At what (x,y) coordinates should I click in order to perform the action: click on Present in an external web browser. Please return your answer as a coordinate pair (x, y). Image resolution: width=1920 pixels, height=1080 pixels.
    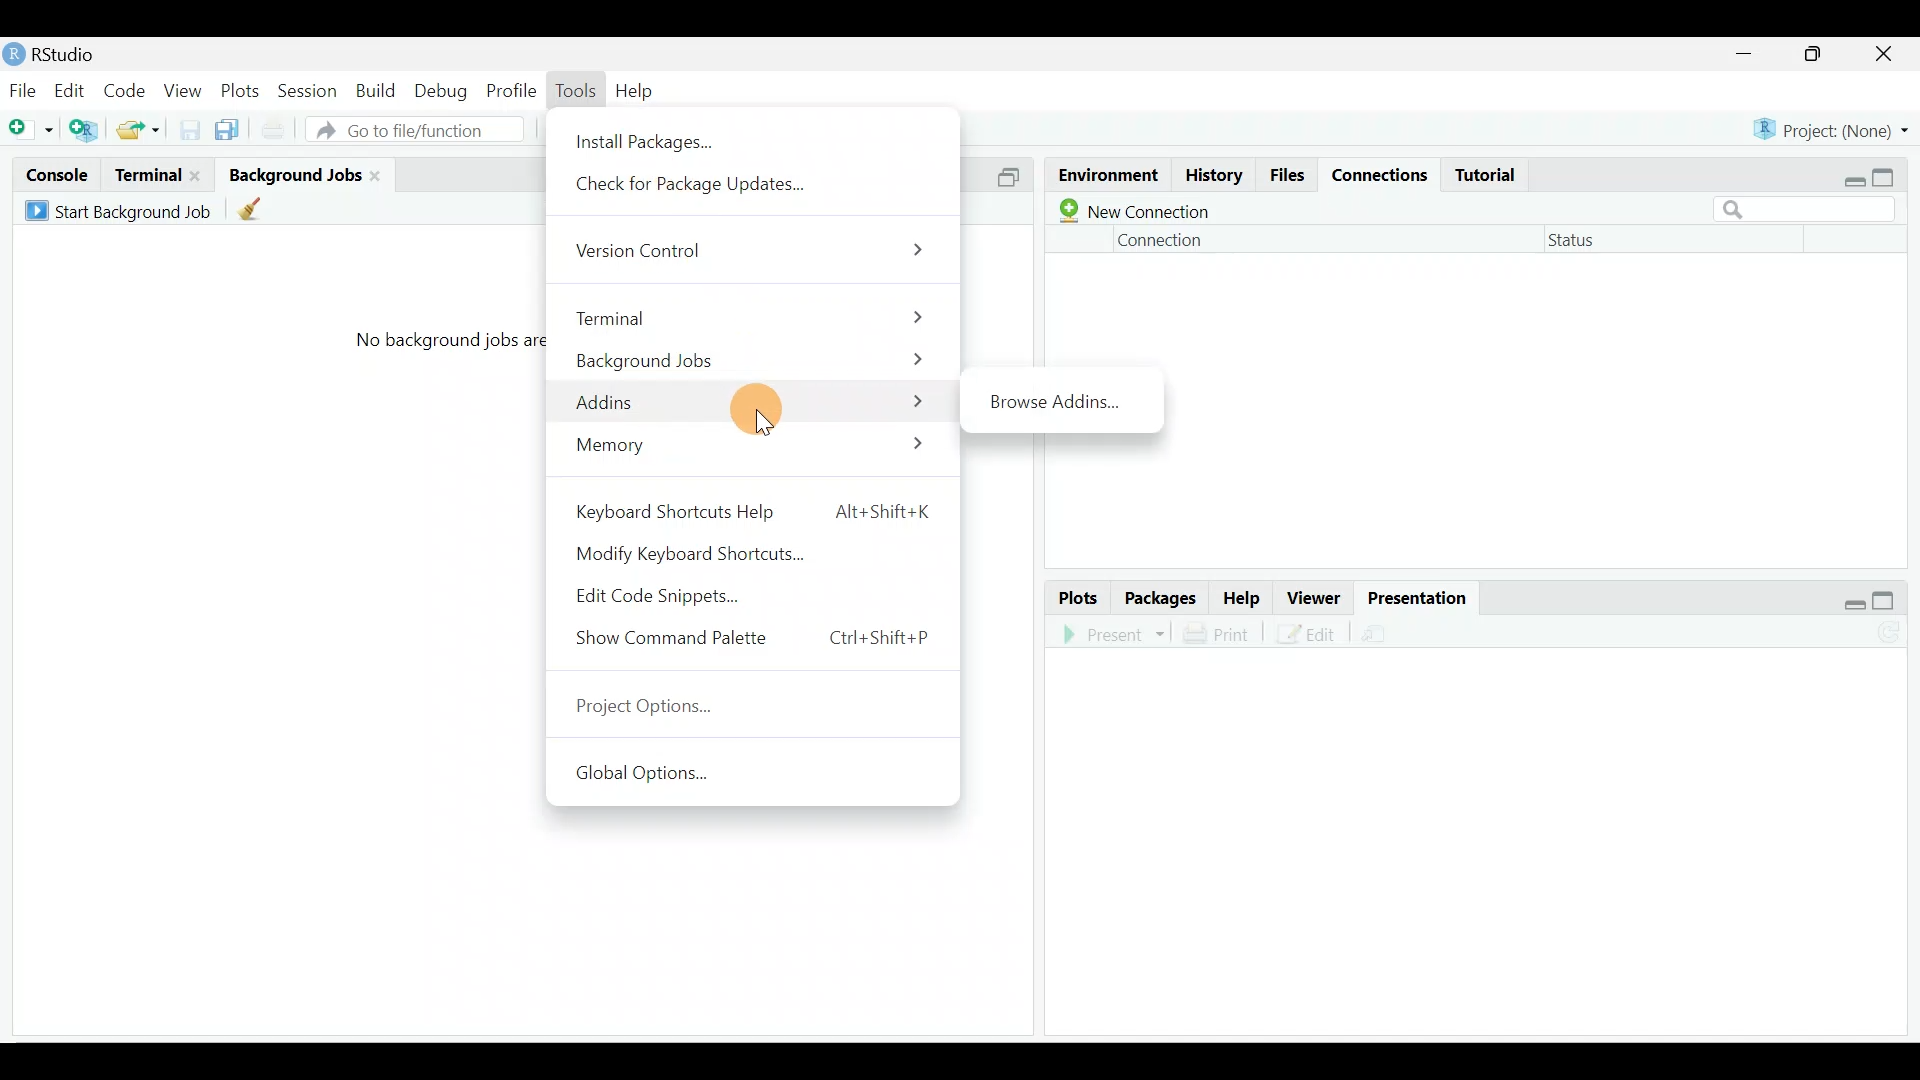
    Looking at the image, I should click on (1114, 635).